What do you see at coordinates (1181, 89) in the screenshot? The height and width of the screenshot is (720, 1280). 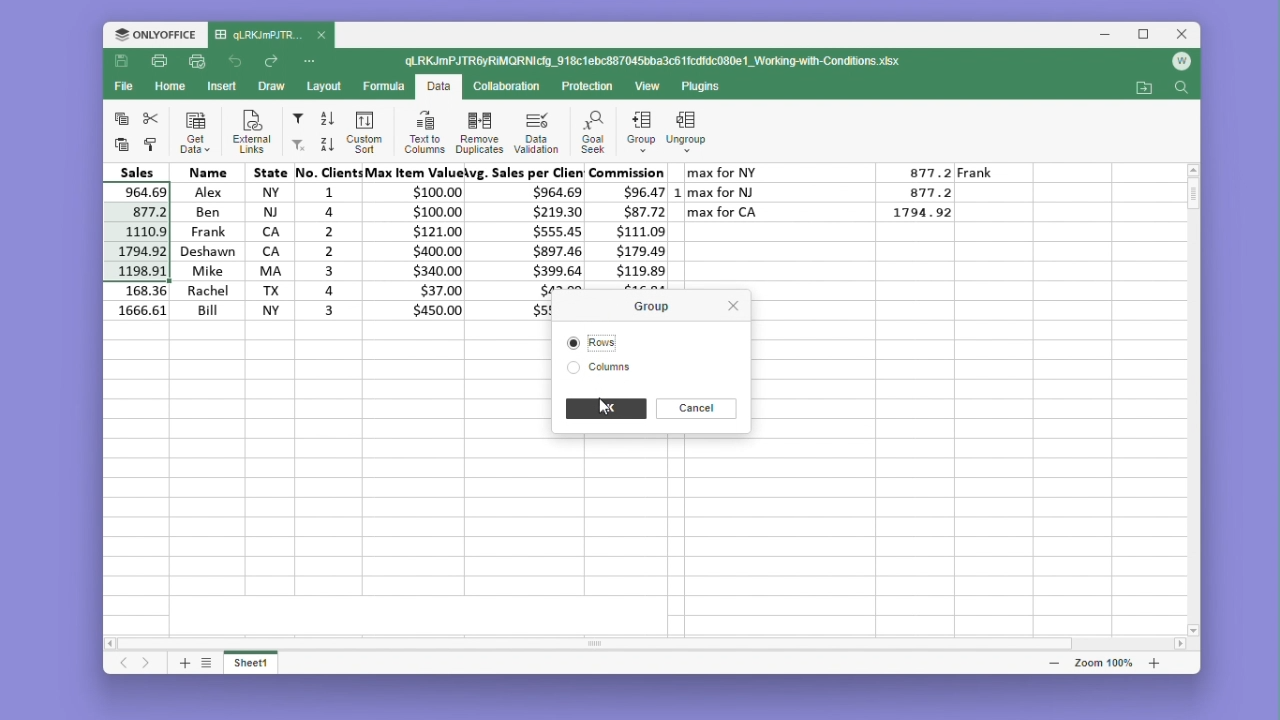 I see `Search` at bounding box center [1181, 89].